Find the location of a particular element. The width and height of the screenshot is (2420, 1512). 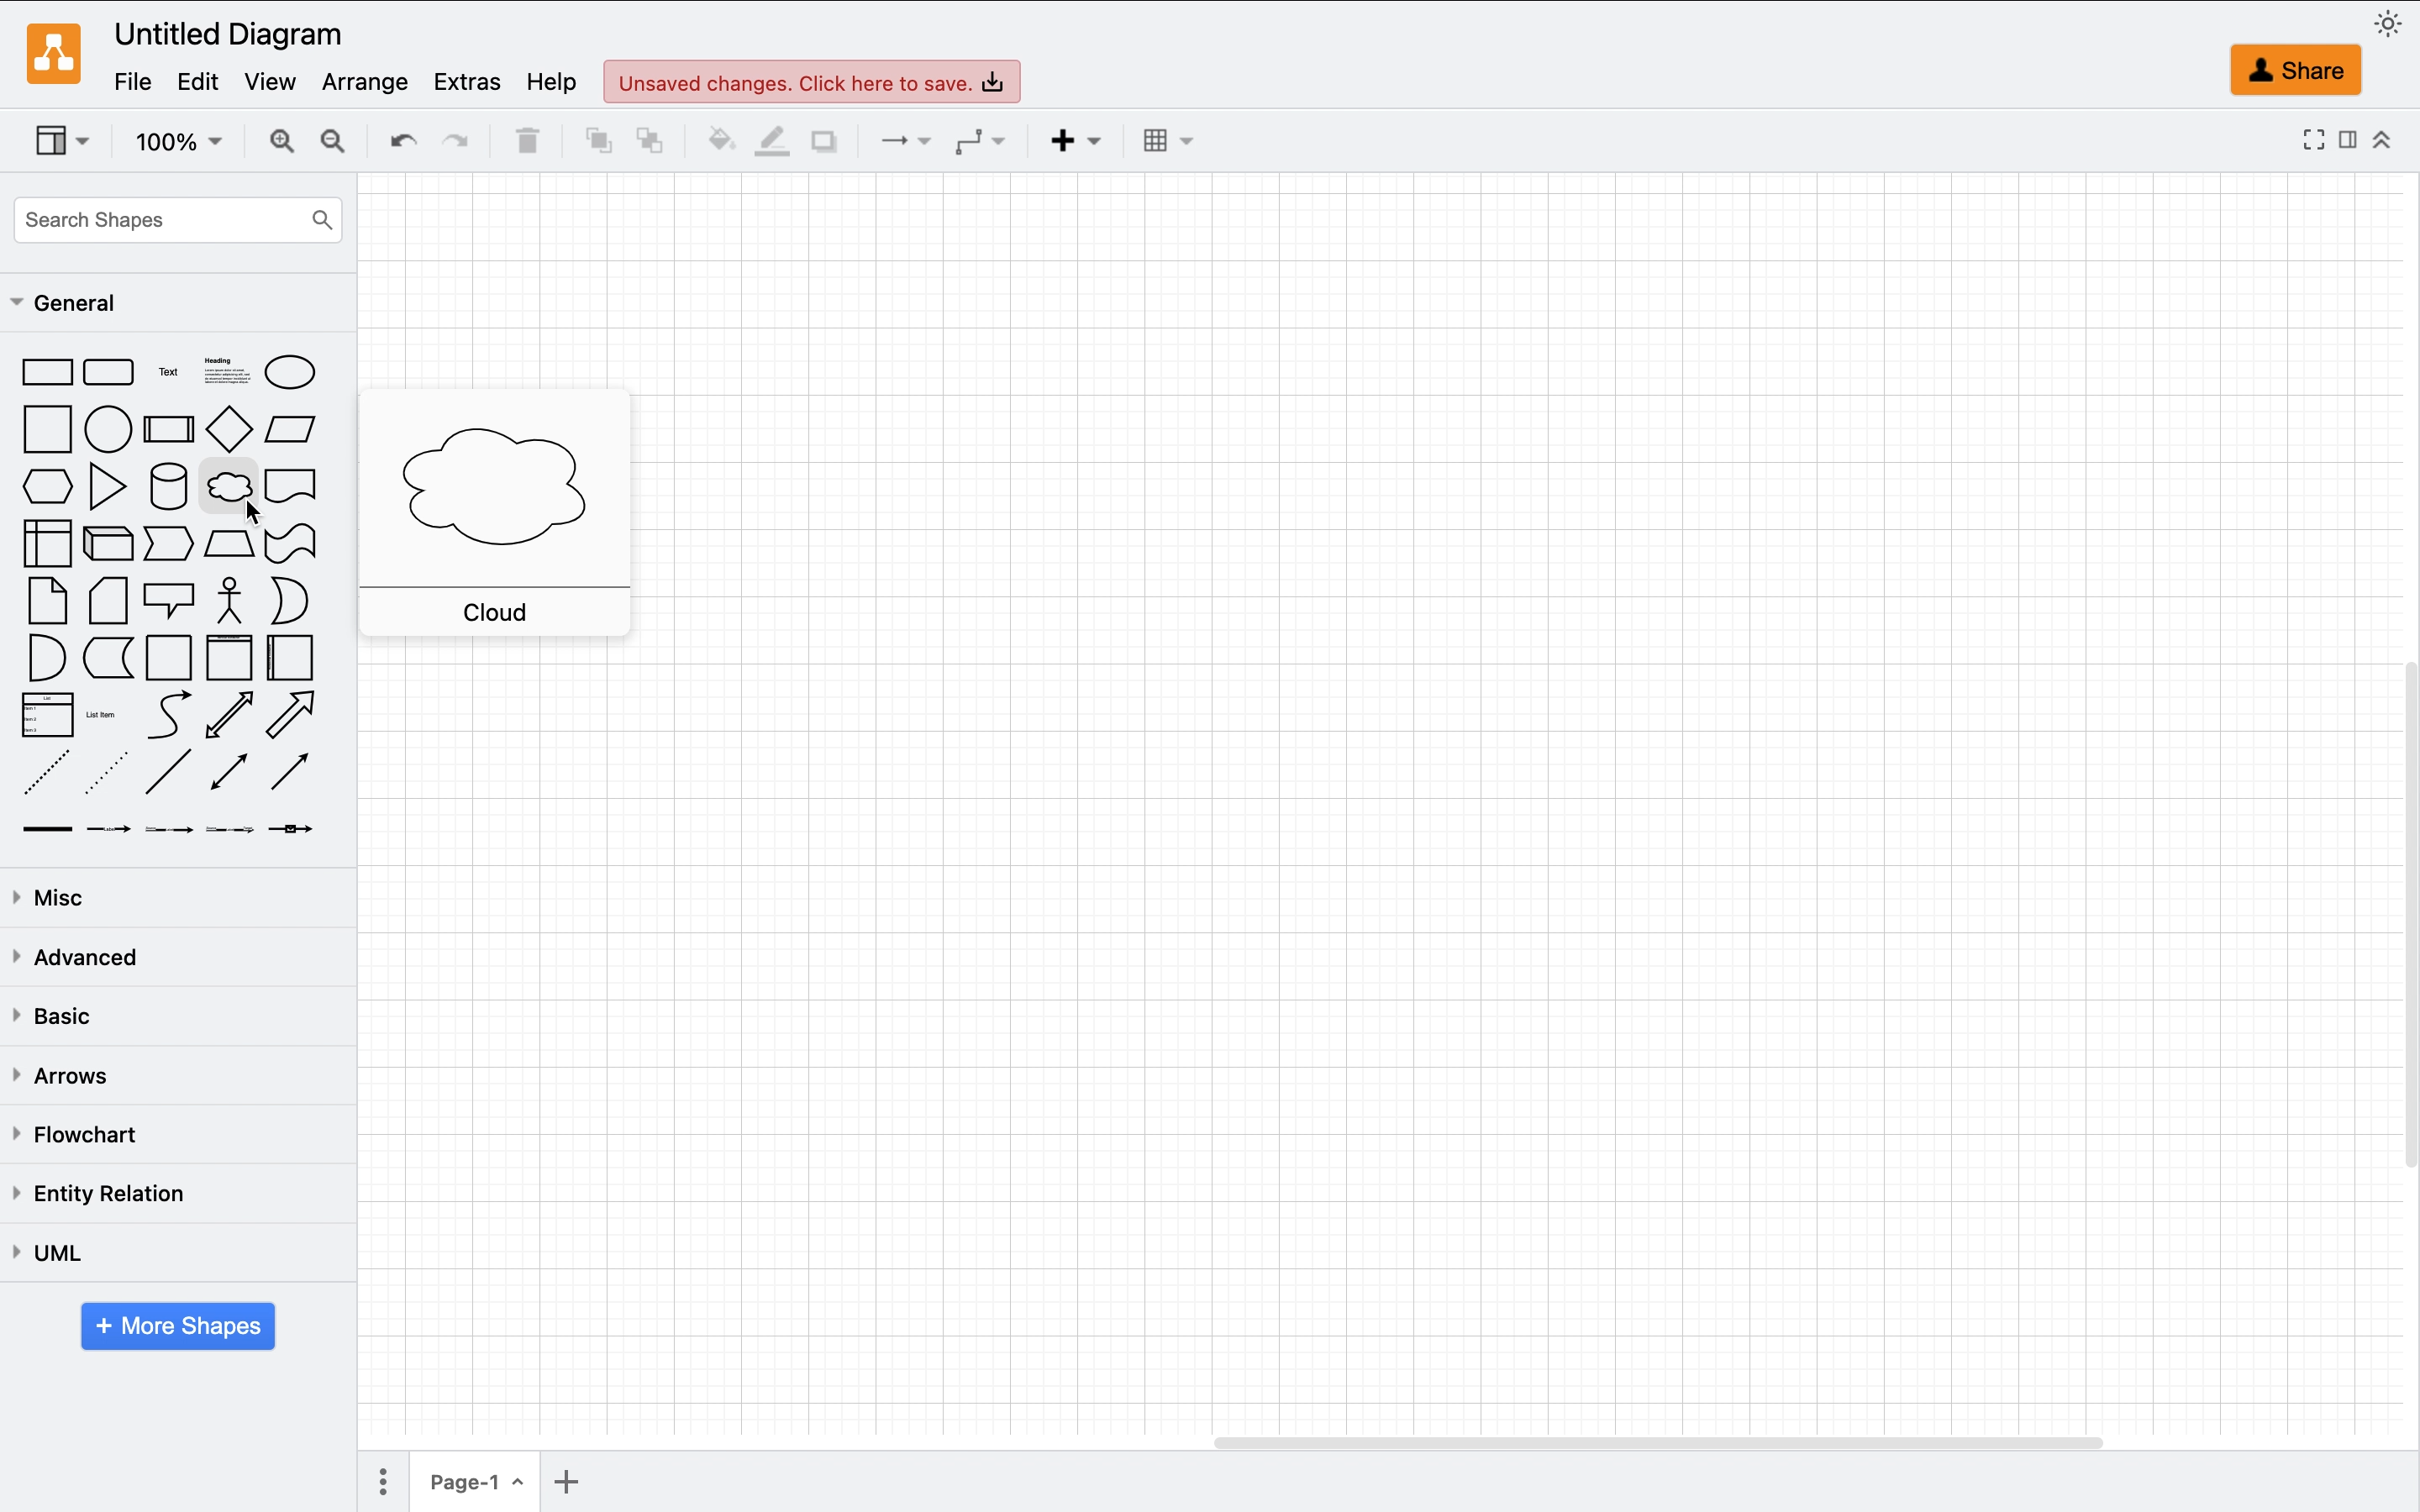

and is located at coordinates (49, 658).